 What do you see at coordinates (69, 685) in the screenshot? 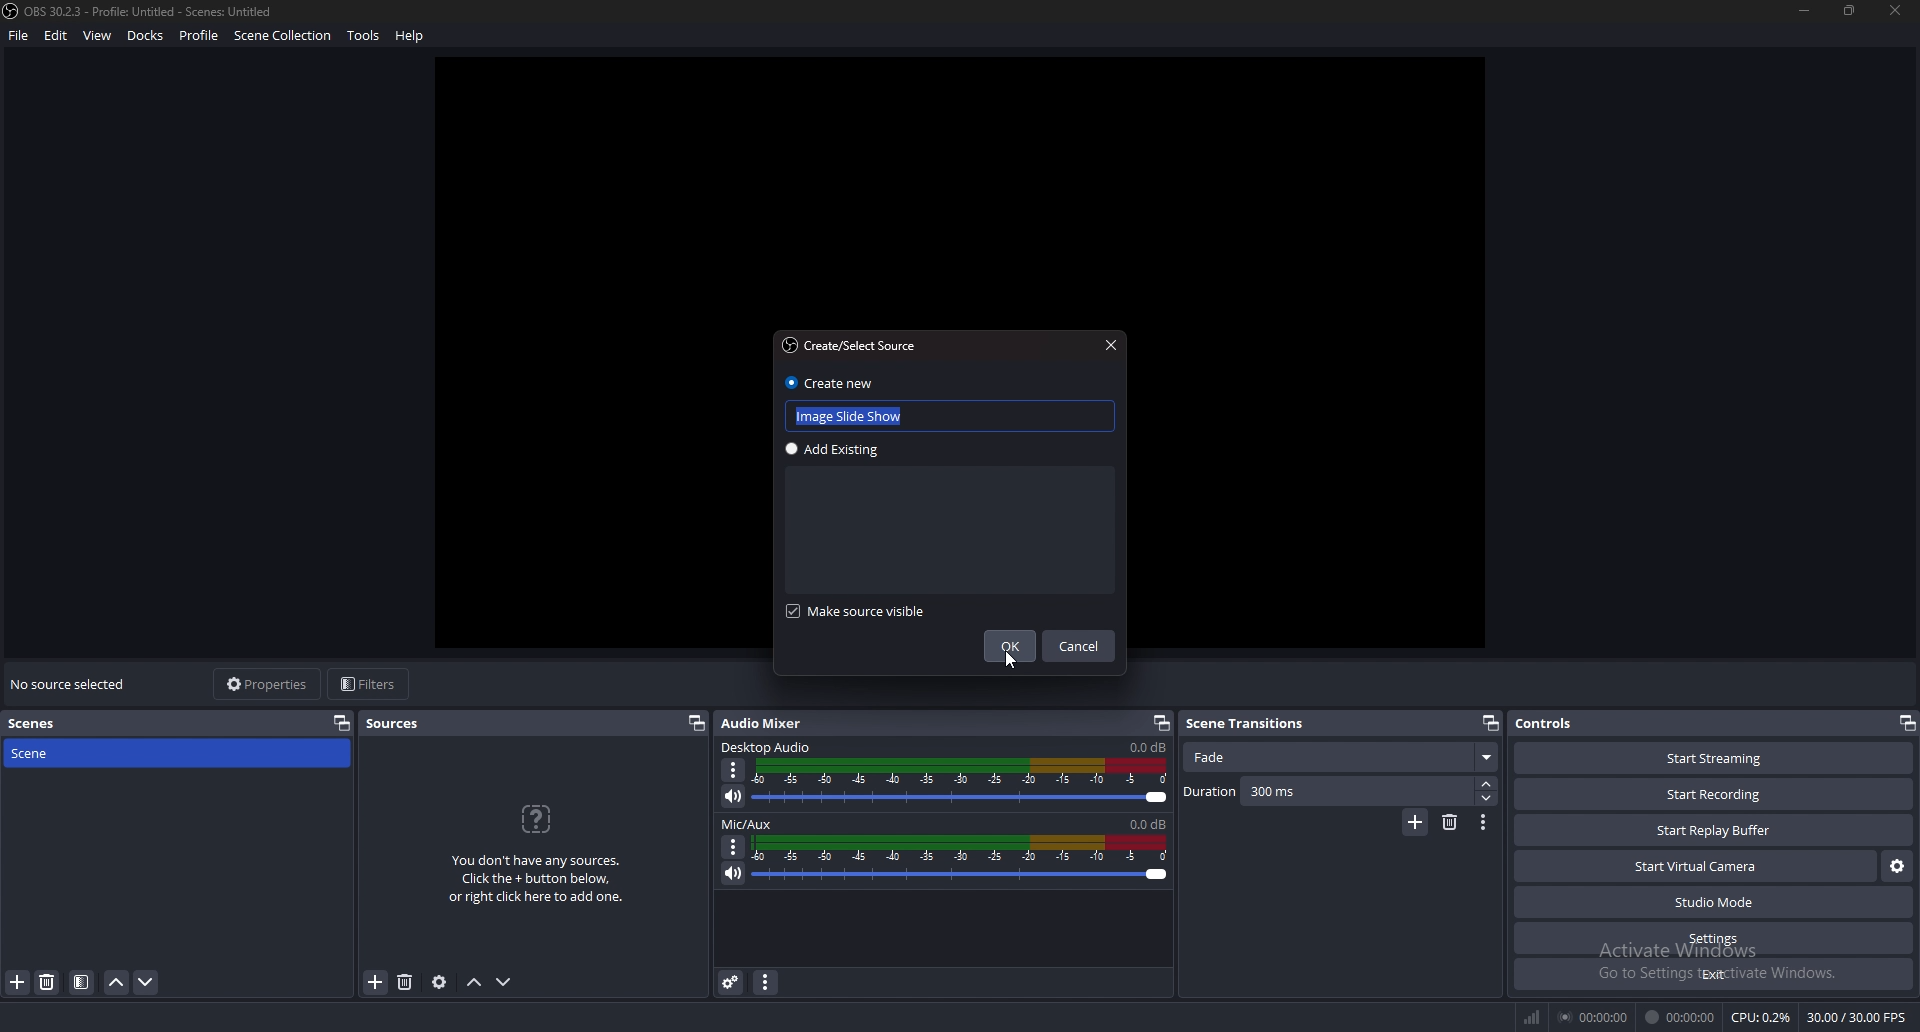
I see `no source selected` at bounding box center [69, 685].